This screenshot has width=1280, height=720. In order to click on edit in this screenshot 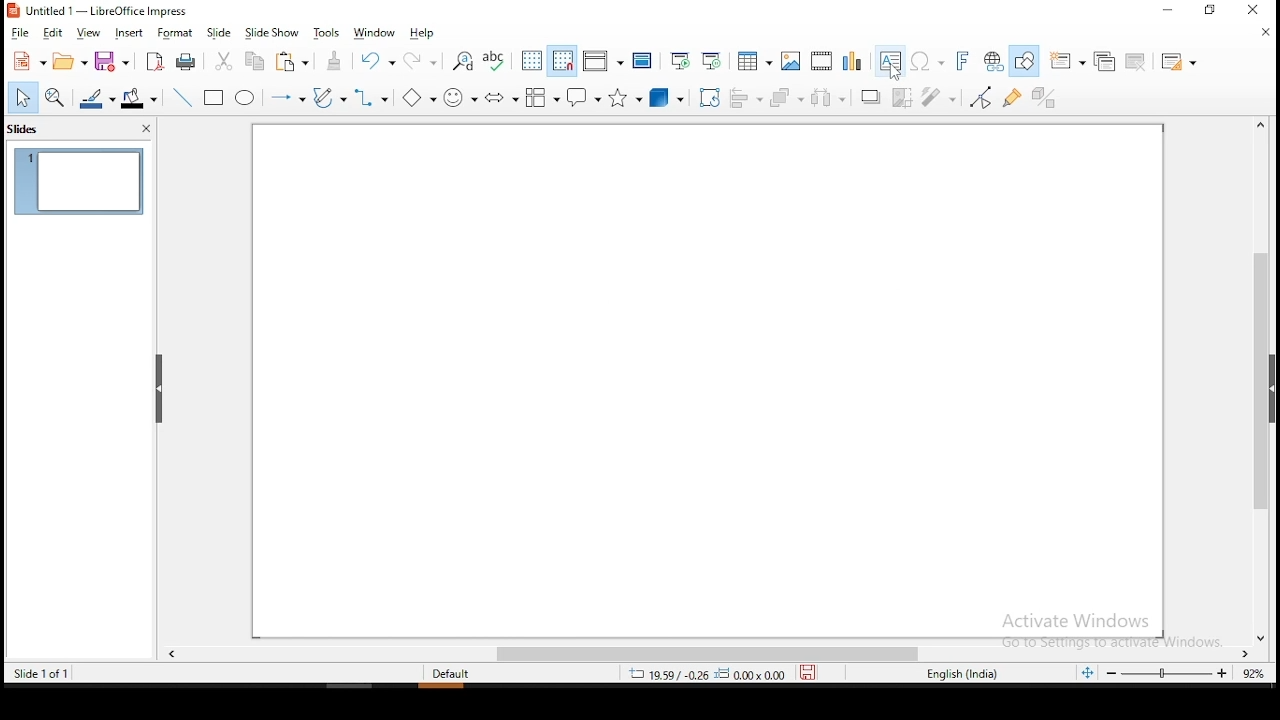, I will do `click(56, 33)`.